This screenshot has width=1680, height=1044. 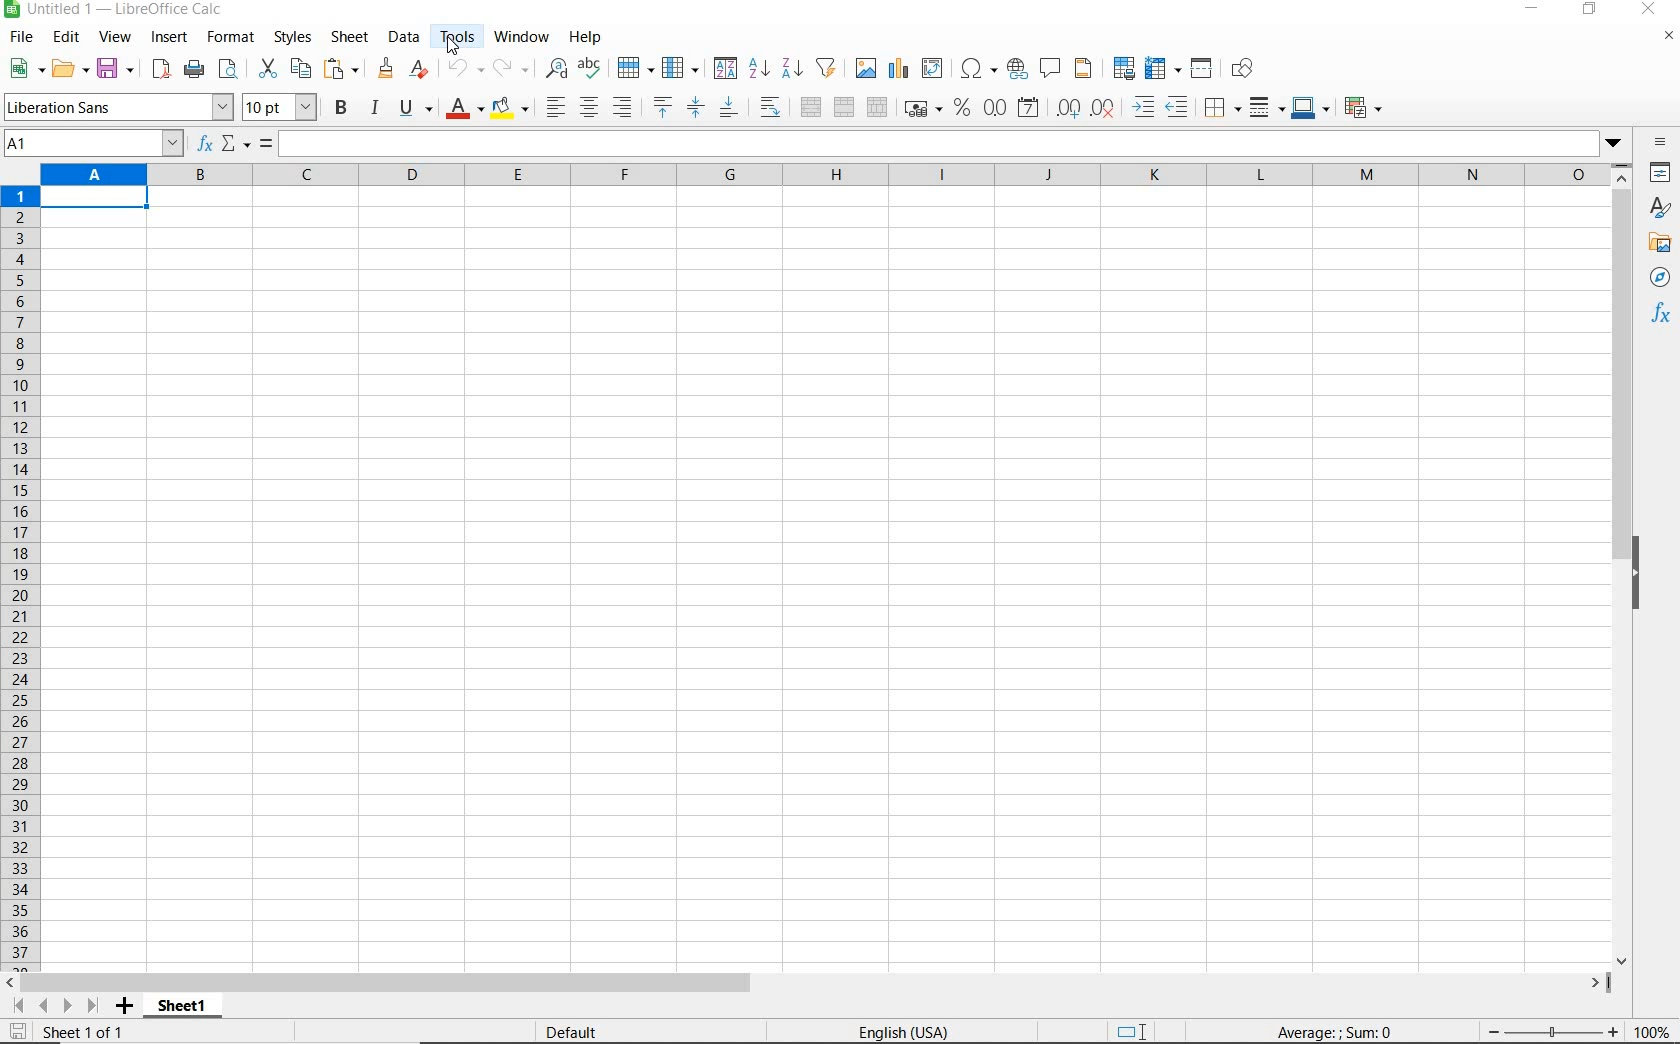 I want to click on tools, so click(x=456, y=37).